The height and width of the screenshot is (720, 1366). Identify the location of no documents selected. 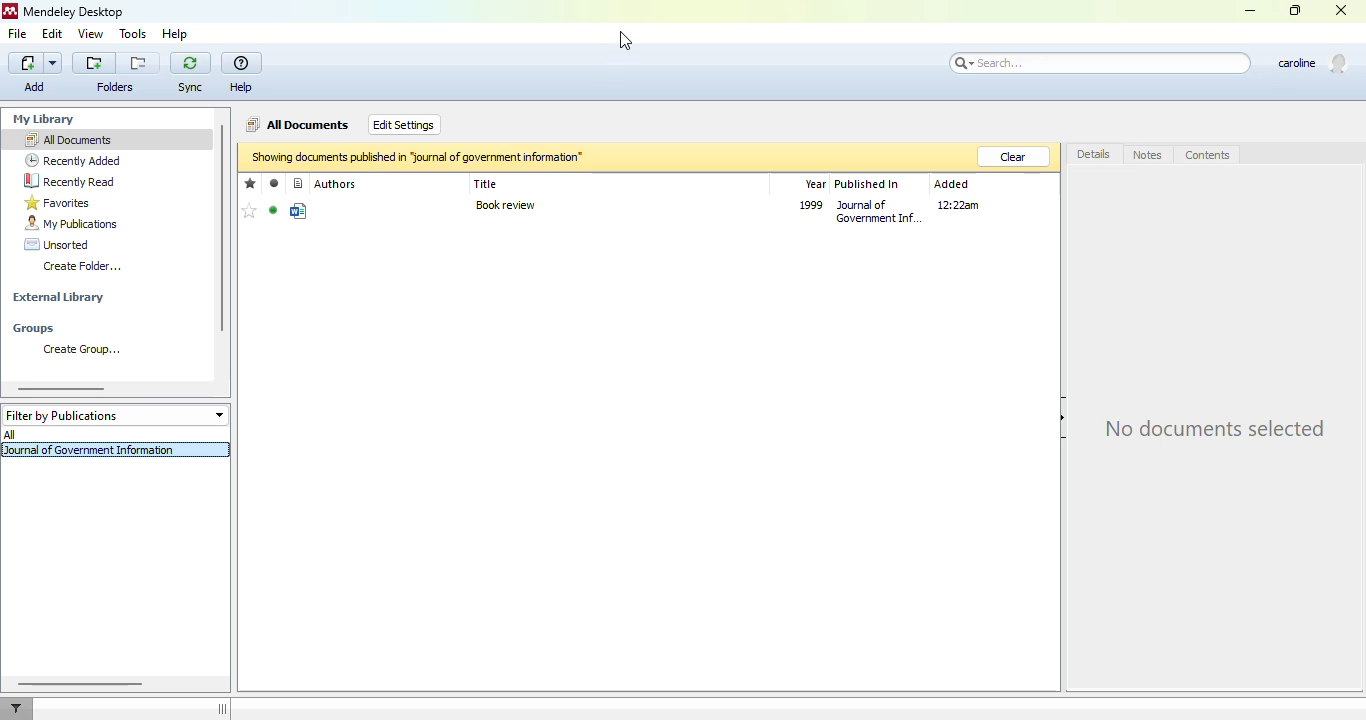
(1215, 426).